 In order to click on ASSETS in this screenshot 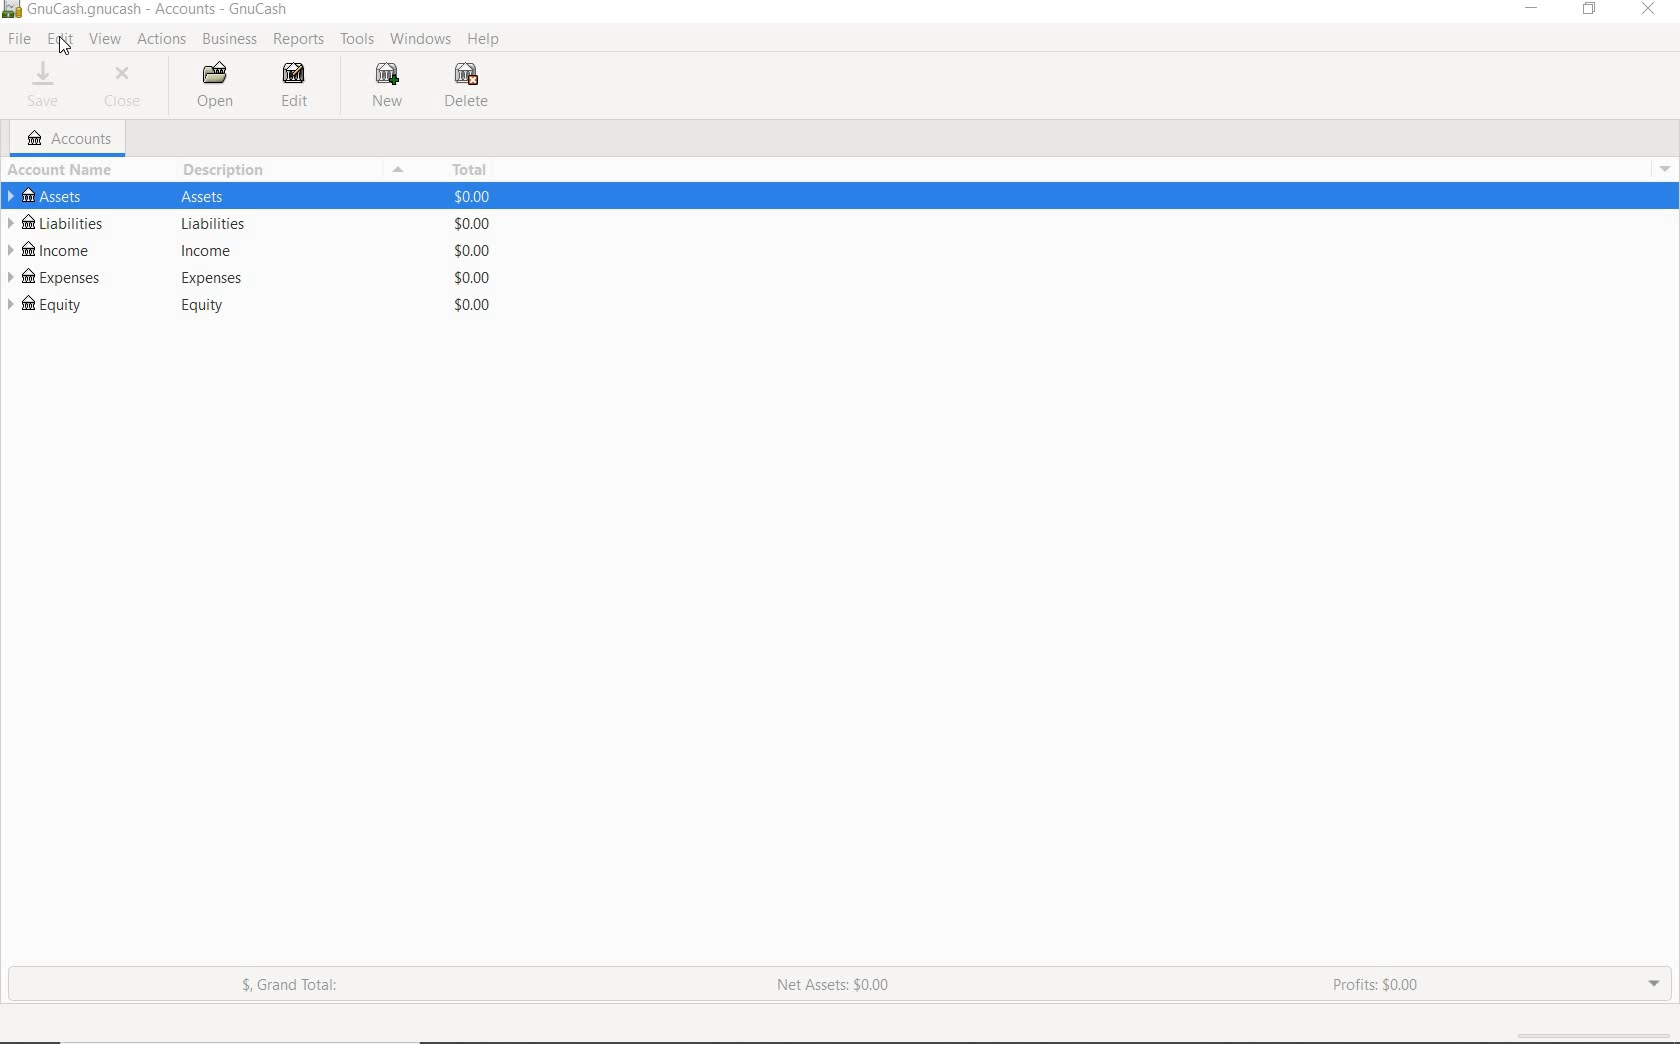, I will do `click(249, 197)`.